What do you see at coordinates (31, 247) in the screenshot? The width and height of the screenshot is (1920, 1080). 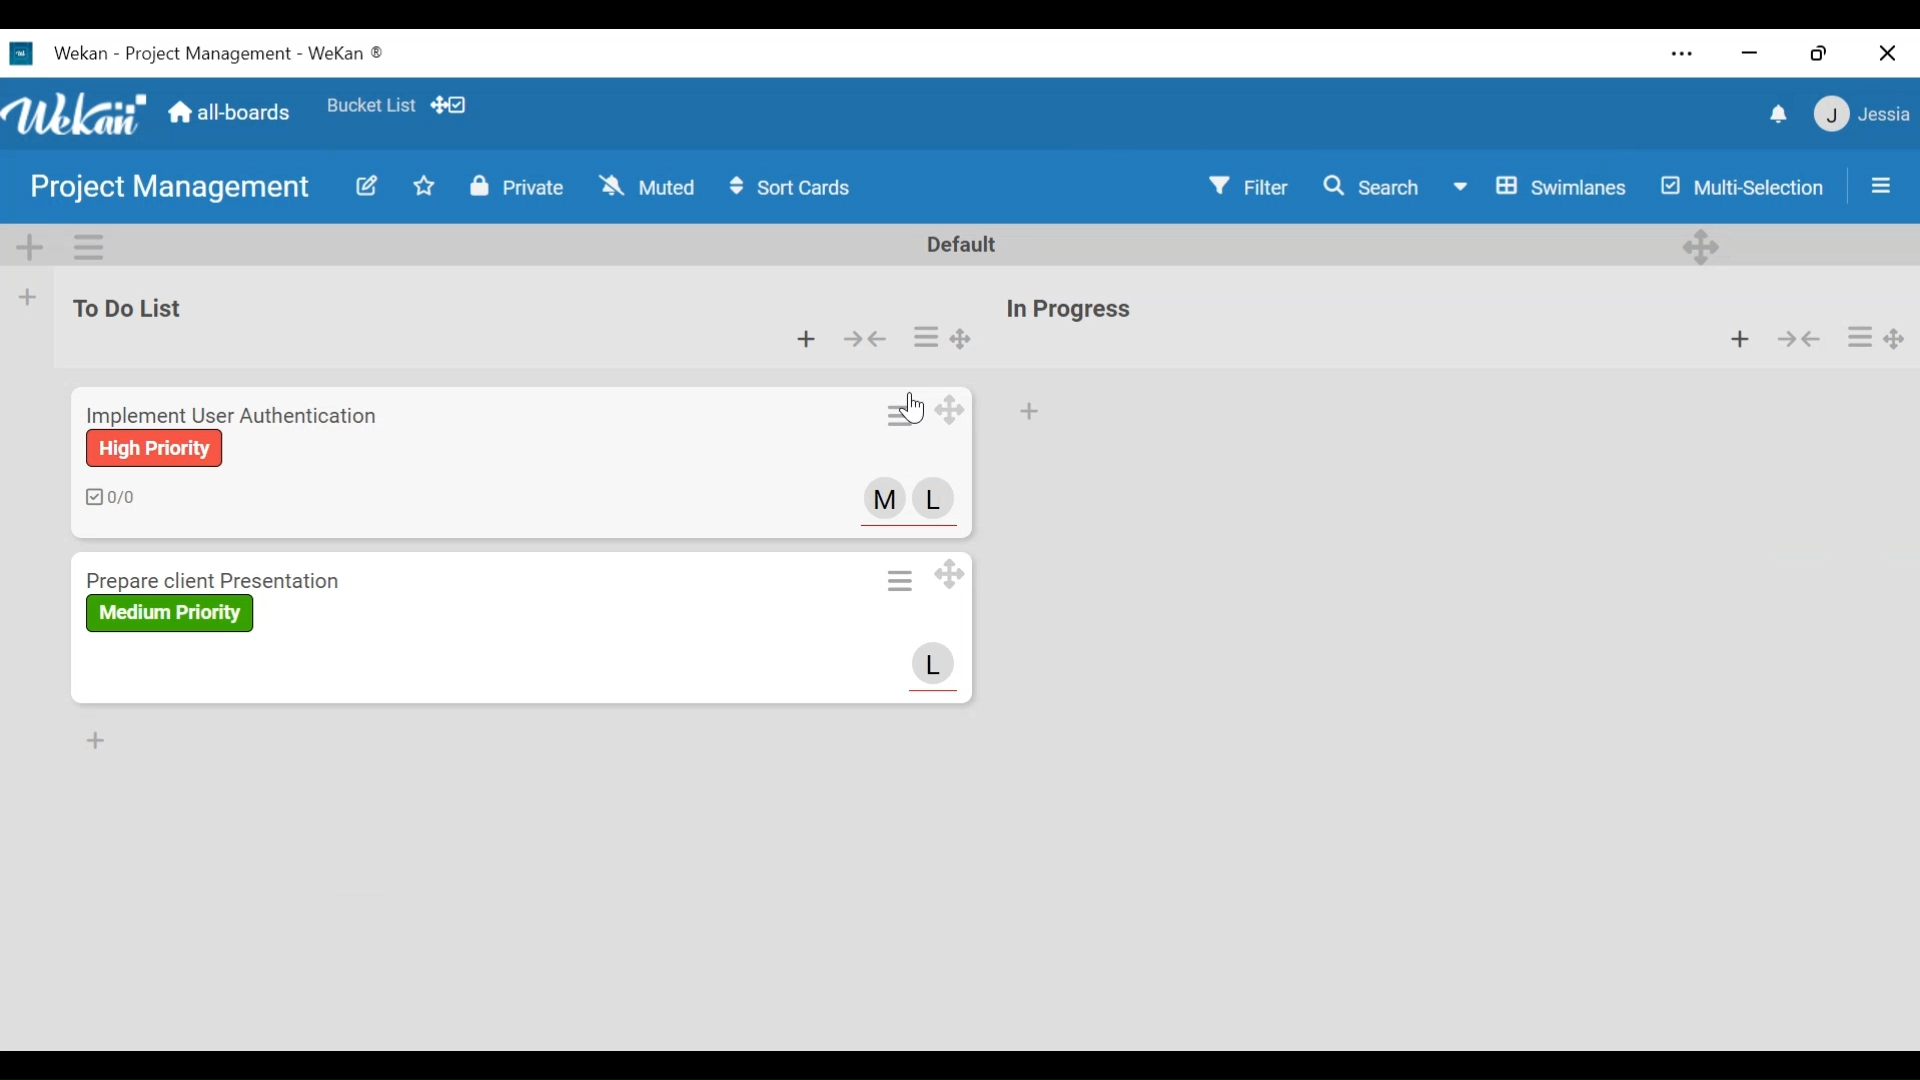 I see `Add Swimlane` at bounding box center [31, 247].